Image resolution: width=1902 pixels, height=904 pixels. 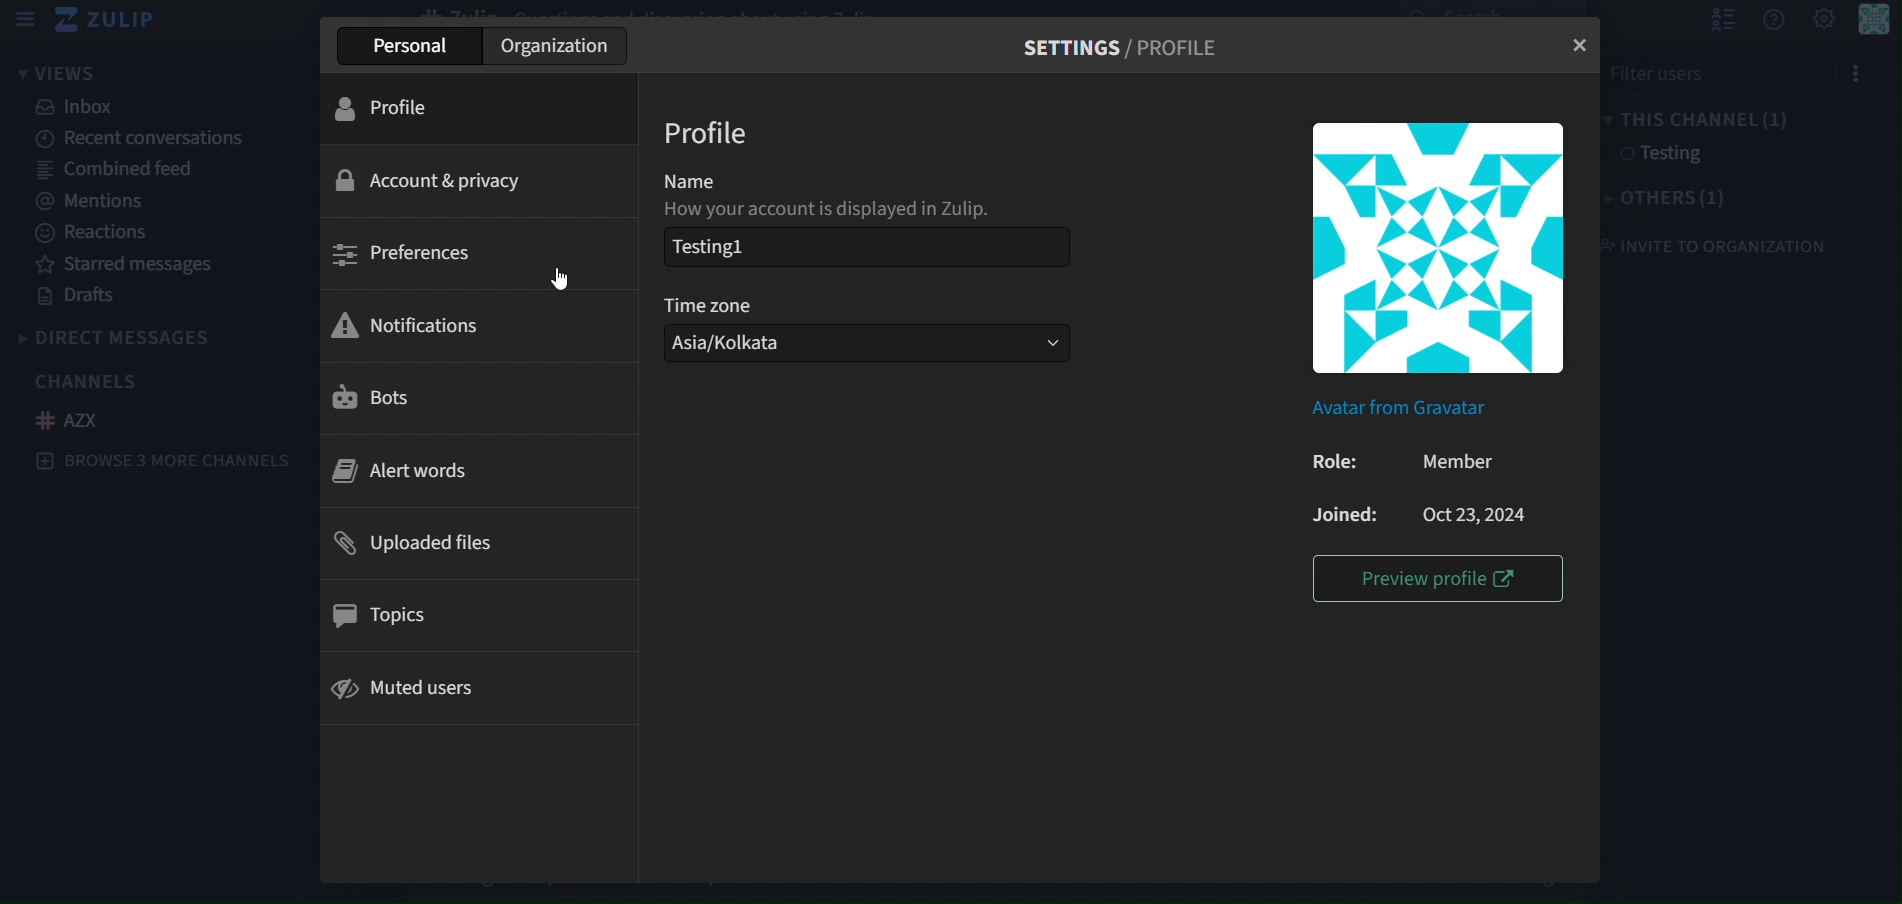 What do you see at coordinates (89, 382) in the screenshot?
I see `channels` at bounding box center [89, 382].